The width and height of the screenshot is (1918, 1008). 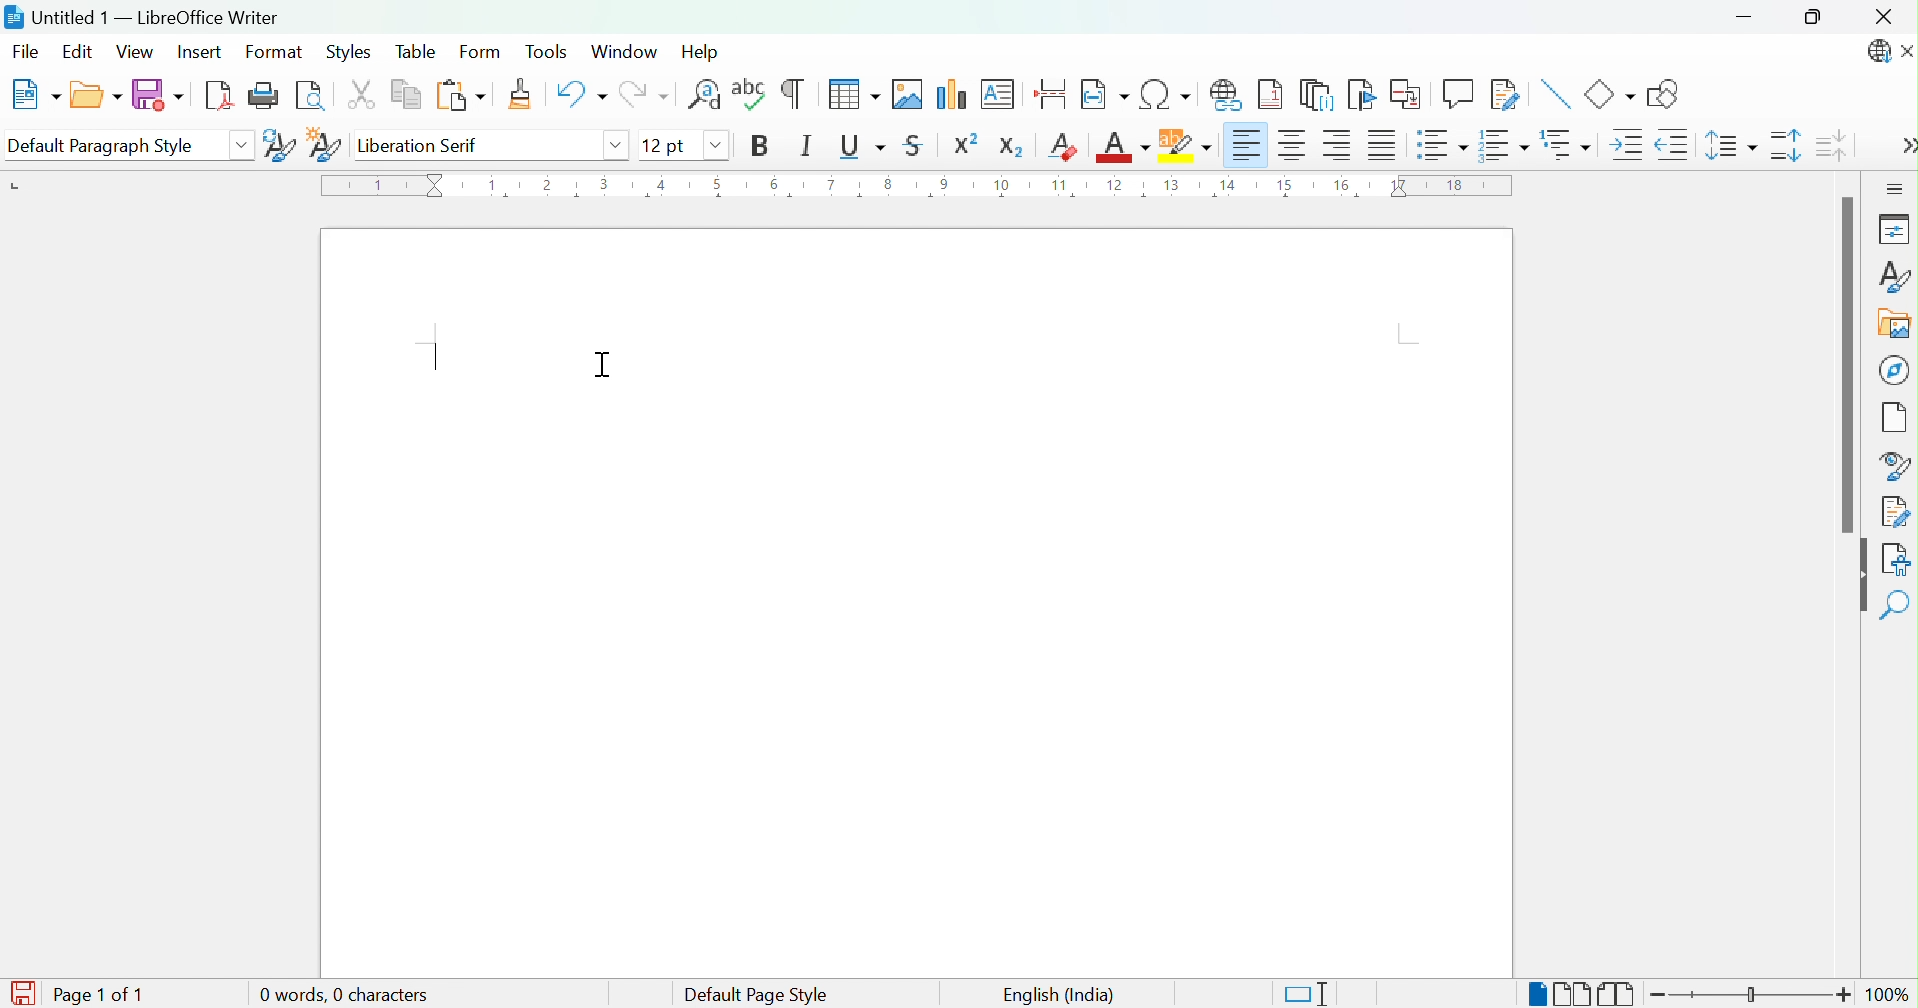 I want to click on Undo, so click(x=578, y=95).